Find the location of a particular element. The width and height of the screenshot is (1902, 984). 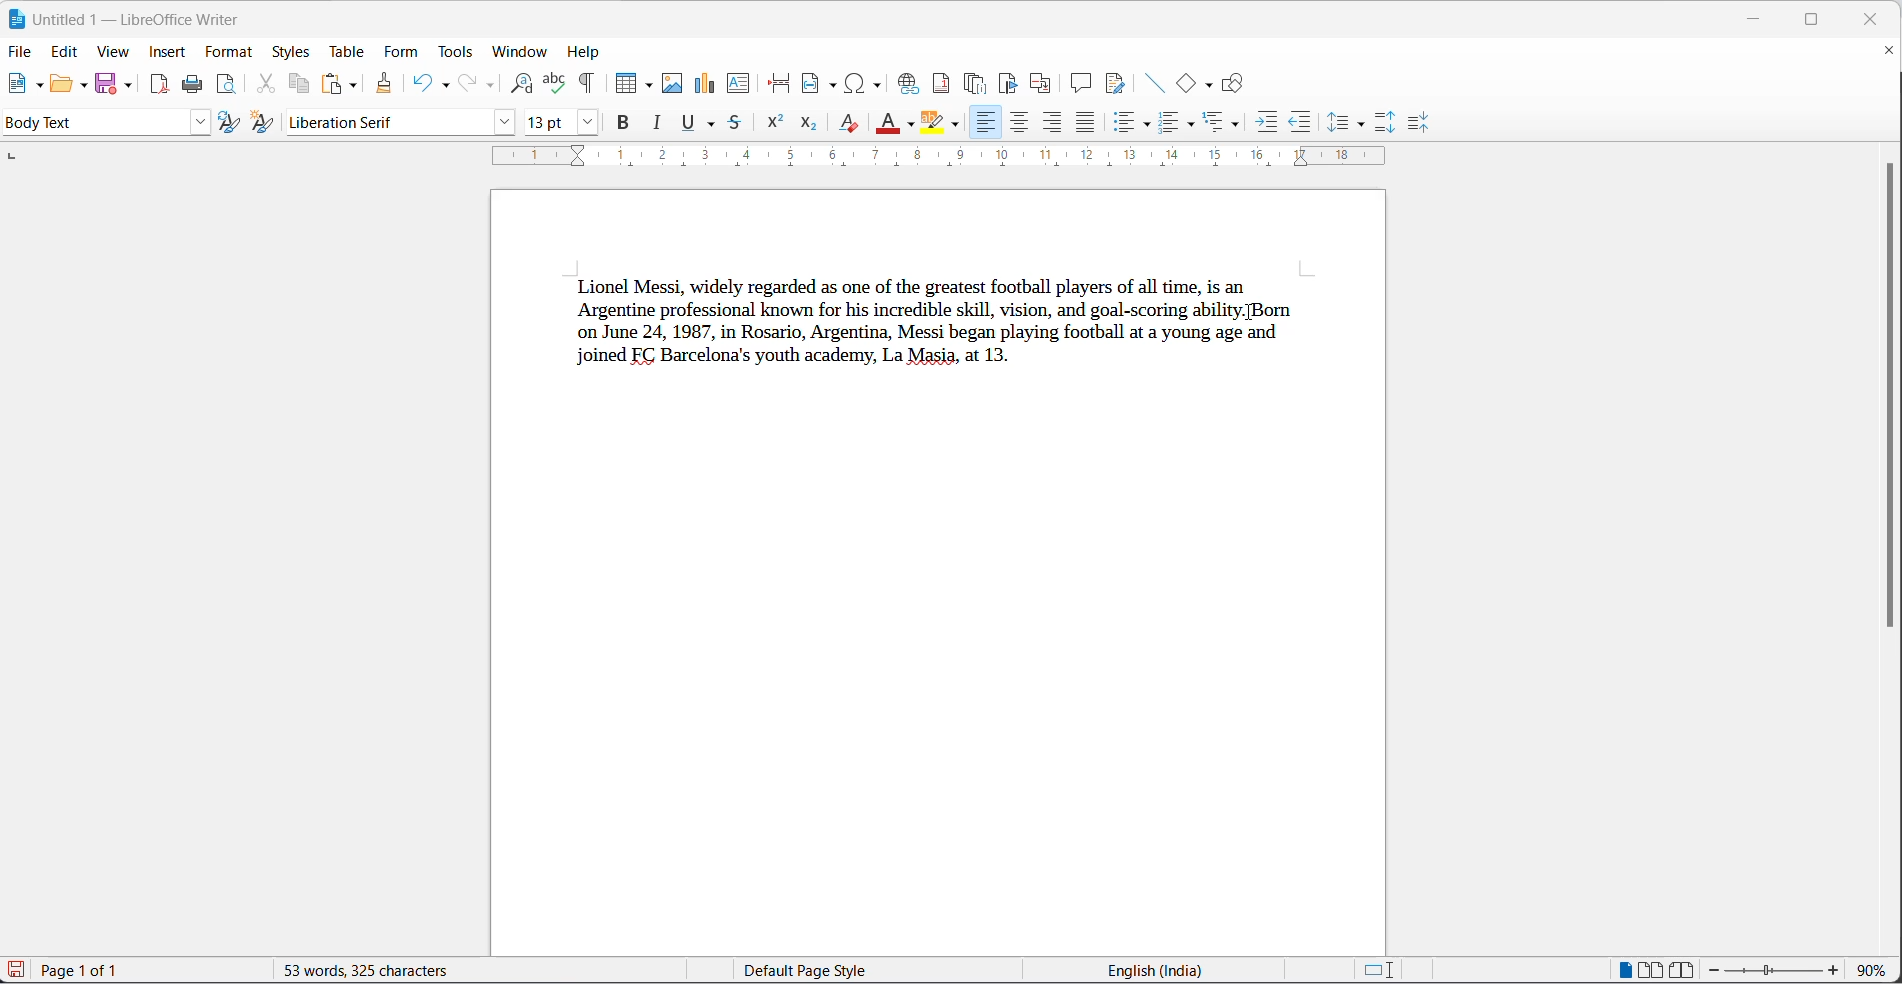

insert hyperlink is located at coordinates (866, 84).